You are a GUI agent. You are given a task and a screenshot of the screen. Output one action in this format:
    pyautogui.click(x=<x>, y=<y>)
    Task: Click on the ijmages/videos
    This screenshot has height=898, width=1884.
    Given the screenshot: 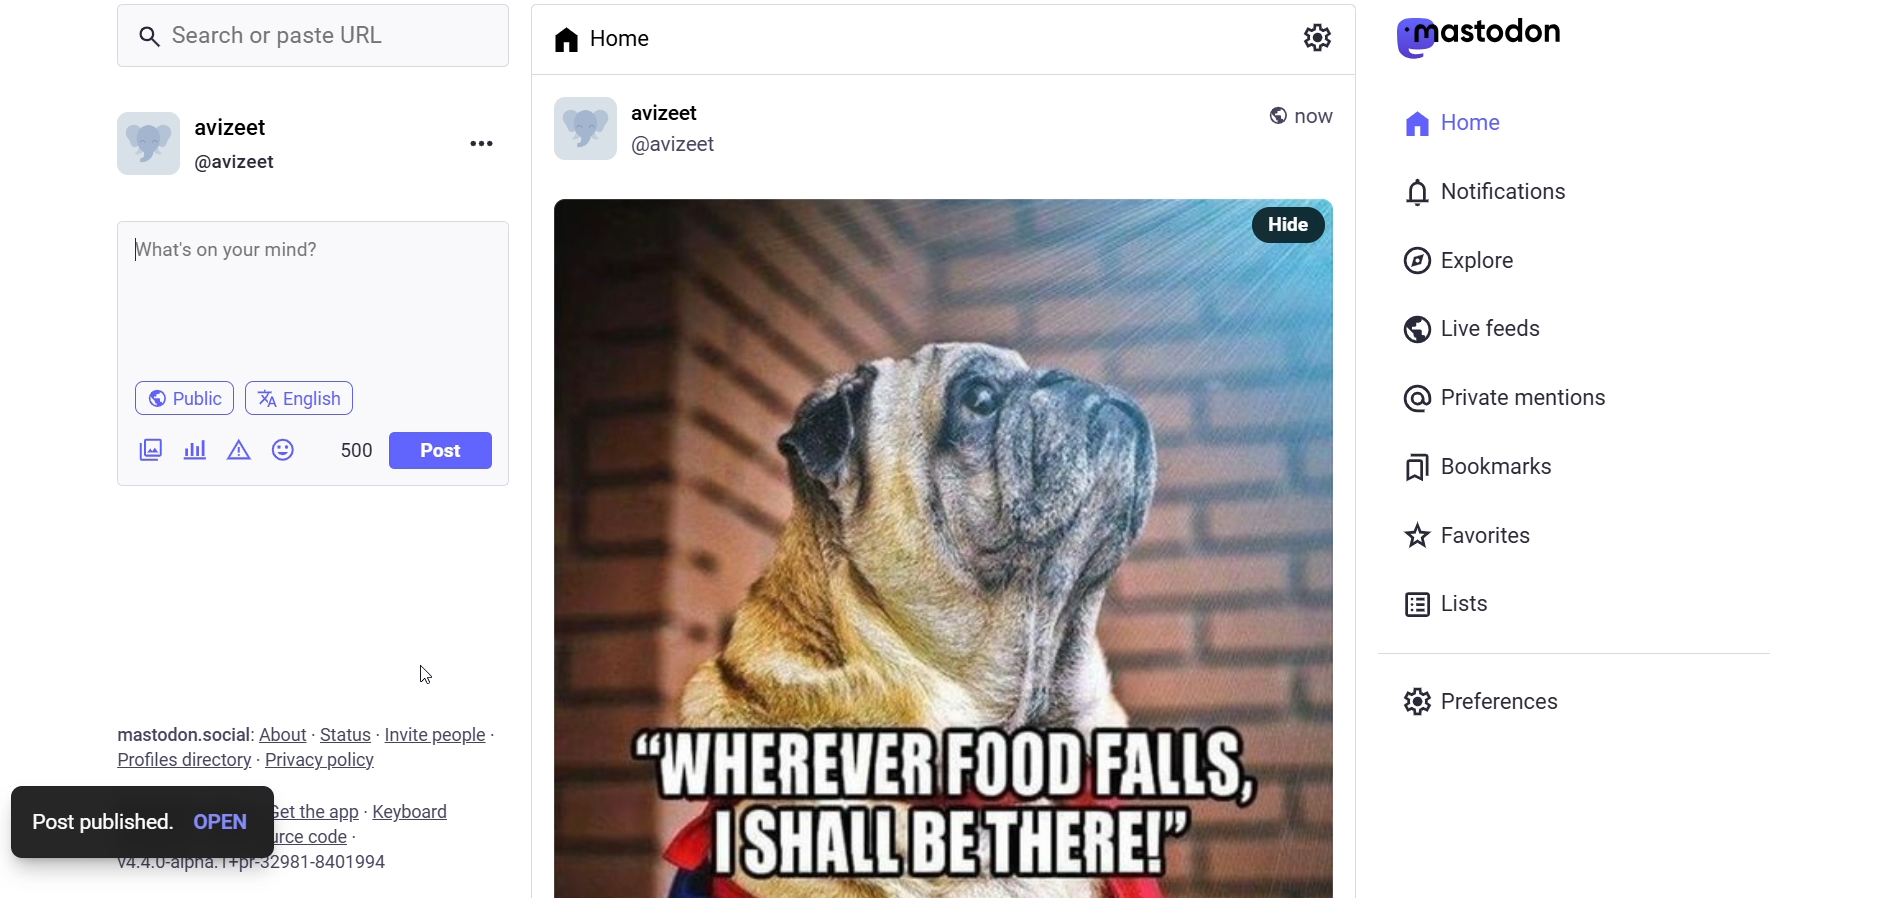 What is the action you would take?
    pyautogui.click(x=139, y=450)
    